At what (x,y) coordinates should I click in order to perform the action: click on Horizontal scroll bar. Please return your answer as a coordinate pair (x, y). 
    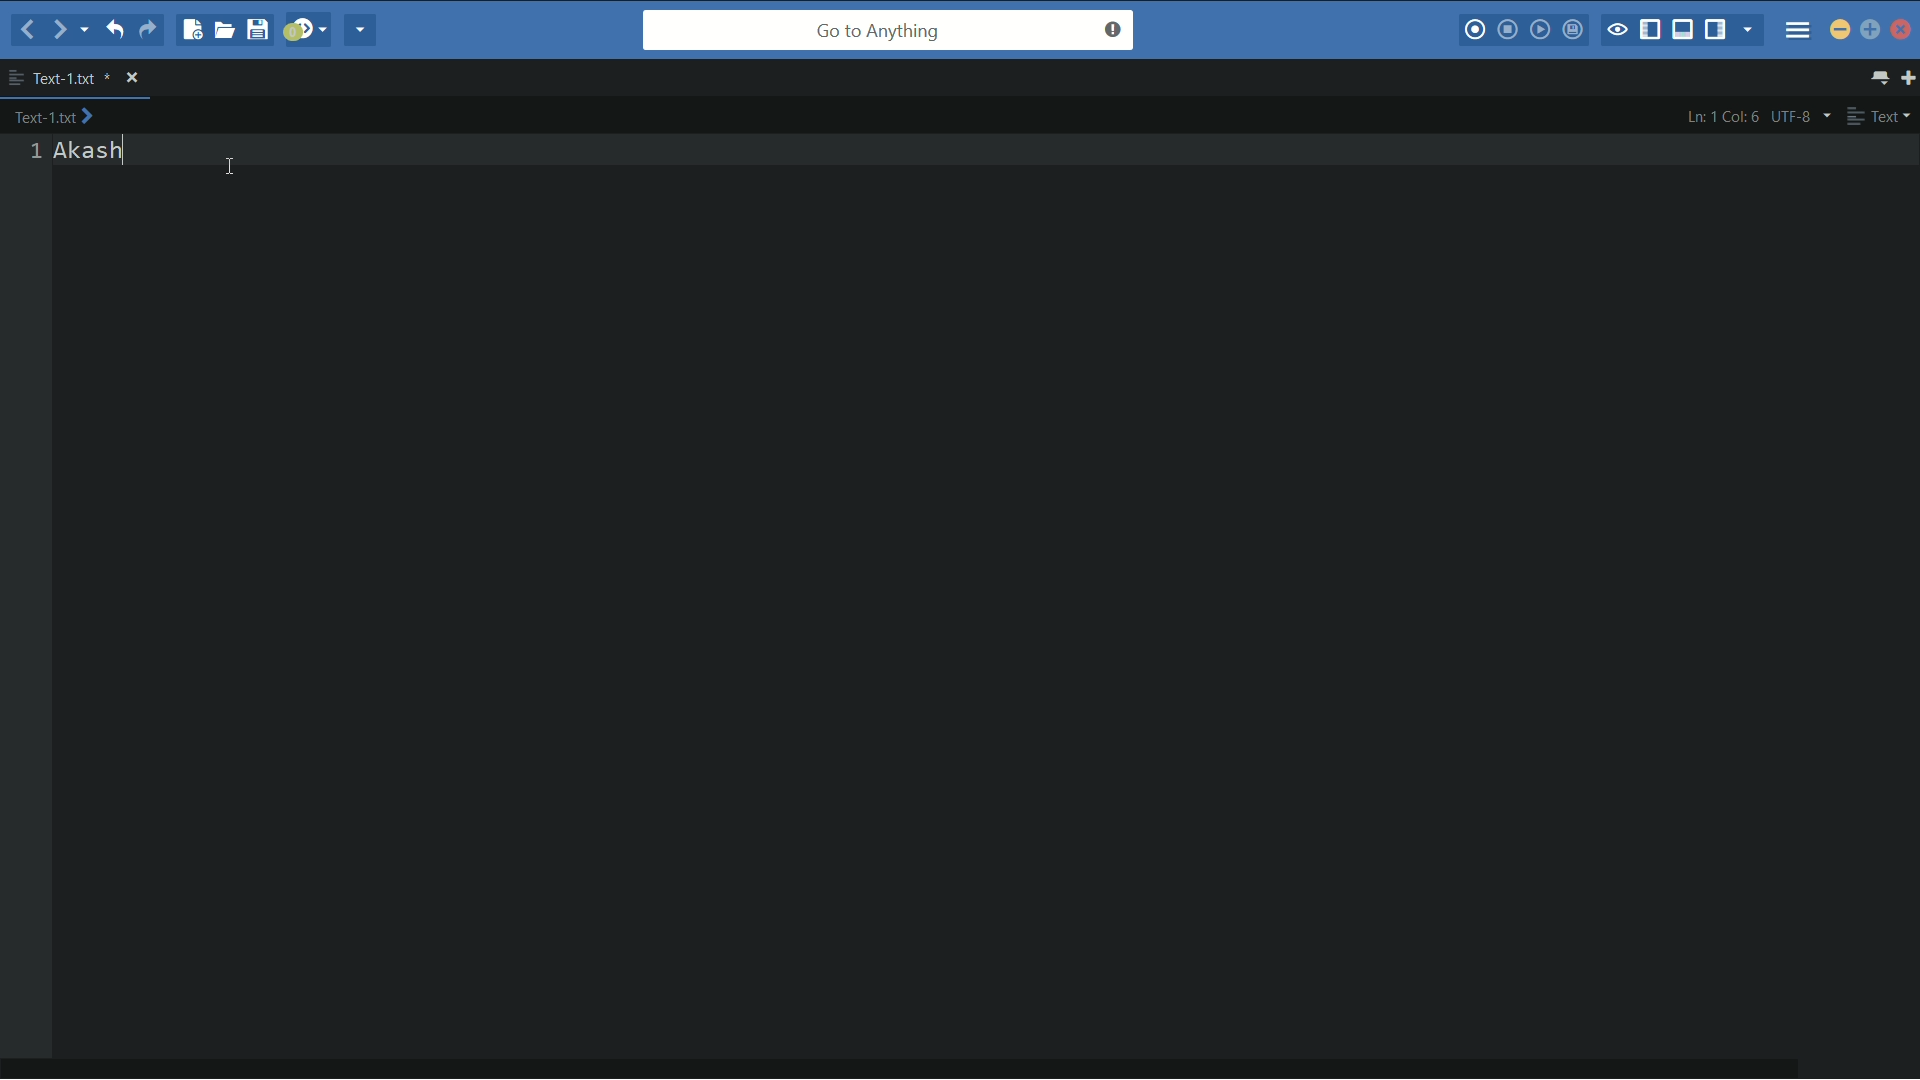
    Looking at the image, I should click on (907, 1072).